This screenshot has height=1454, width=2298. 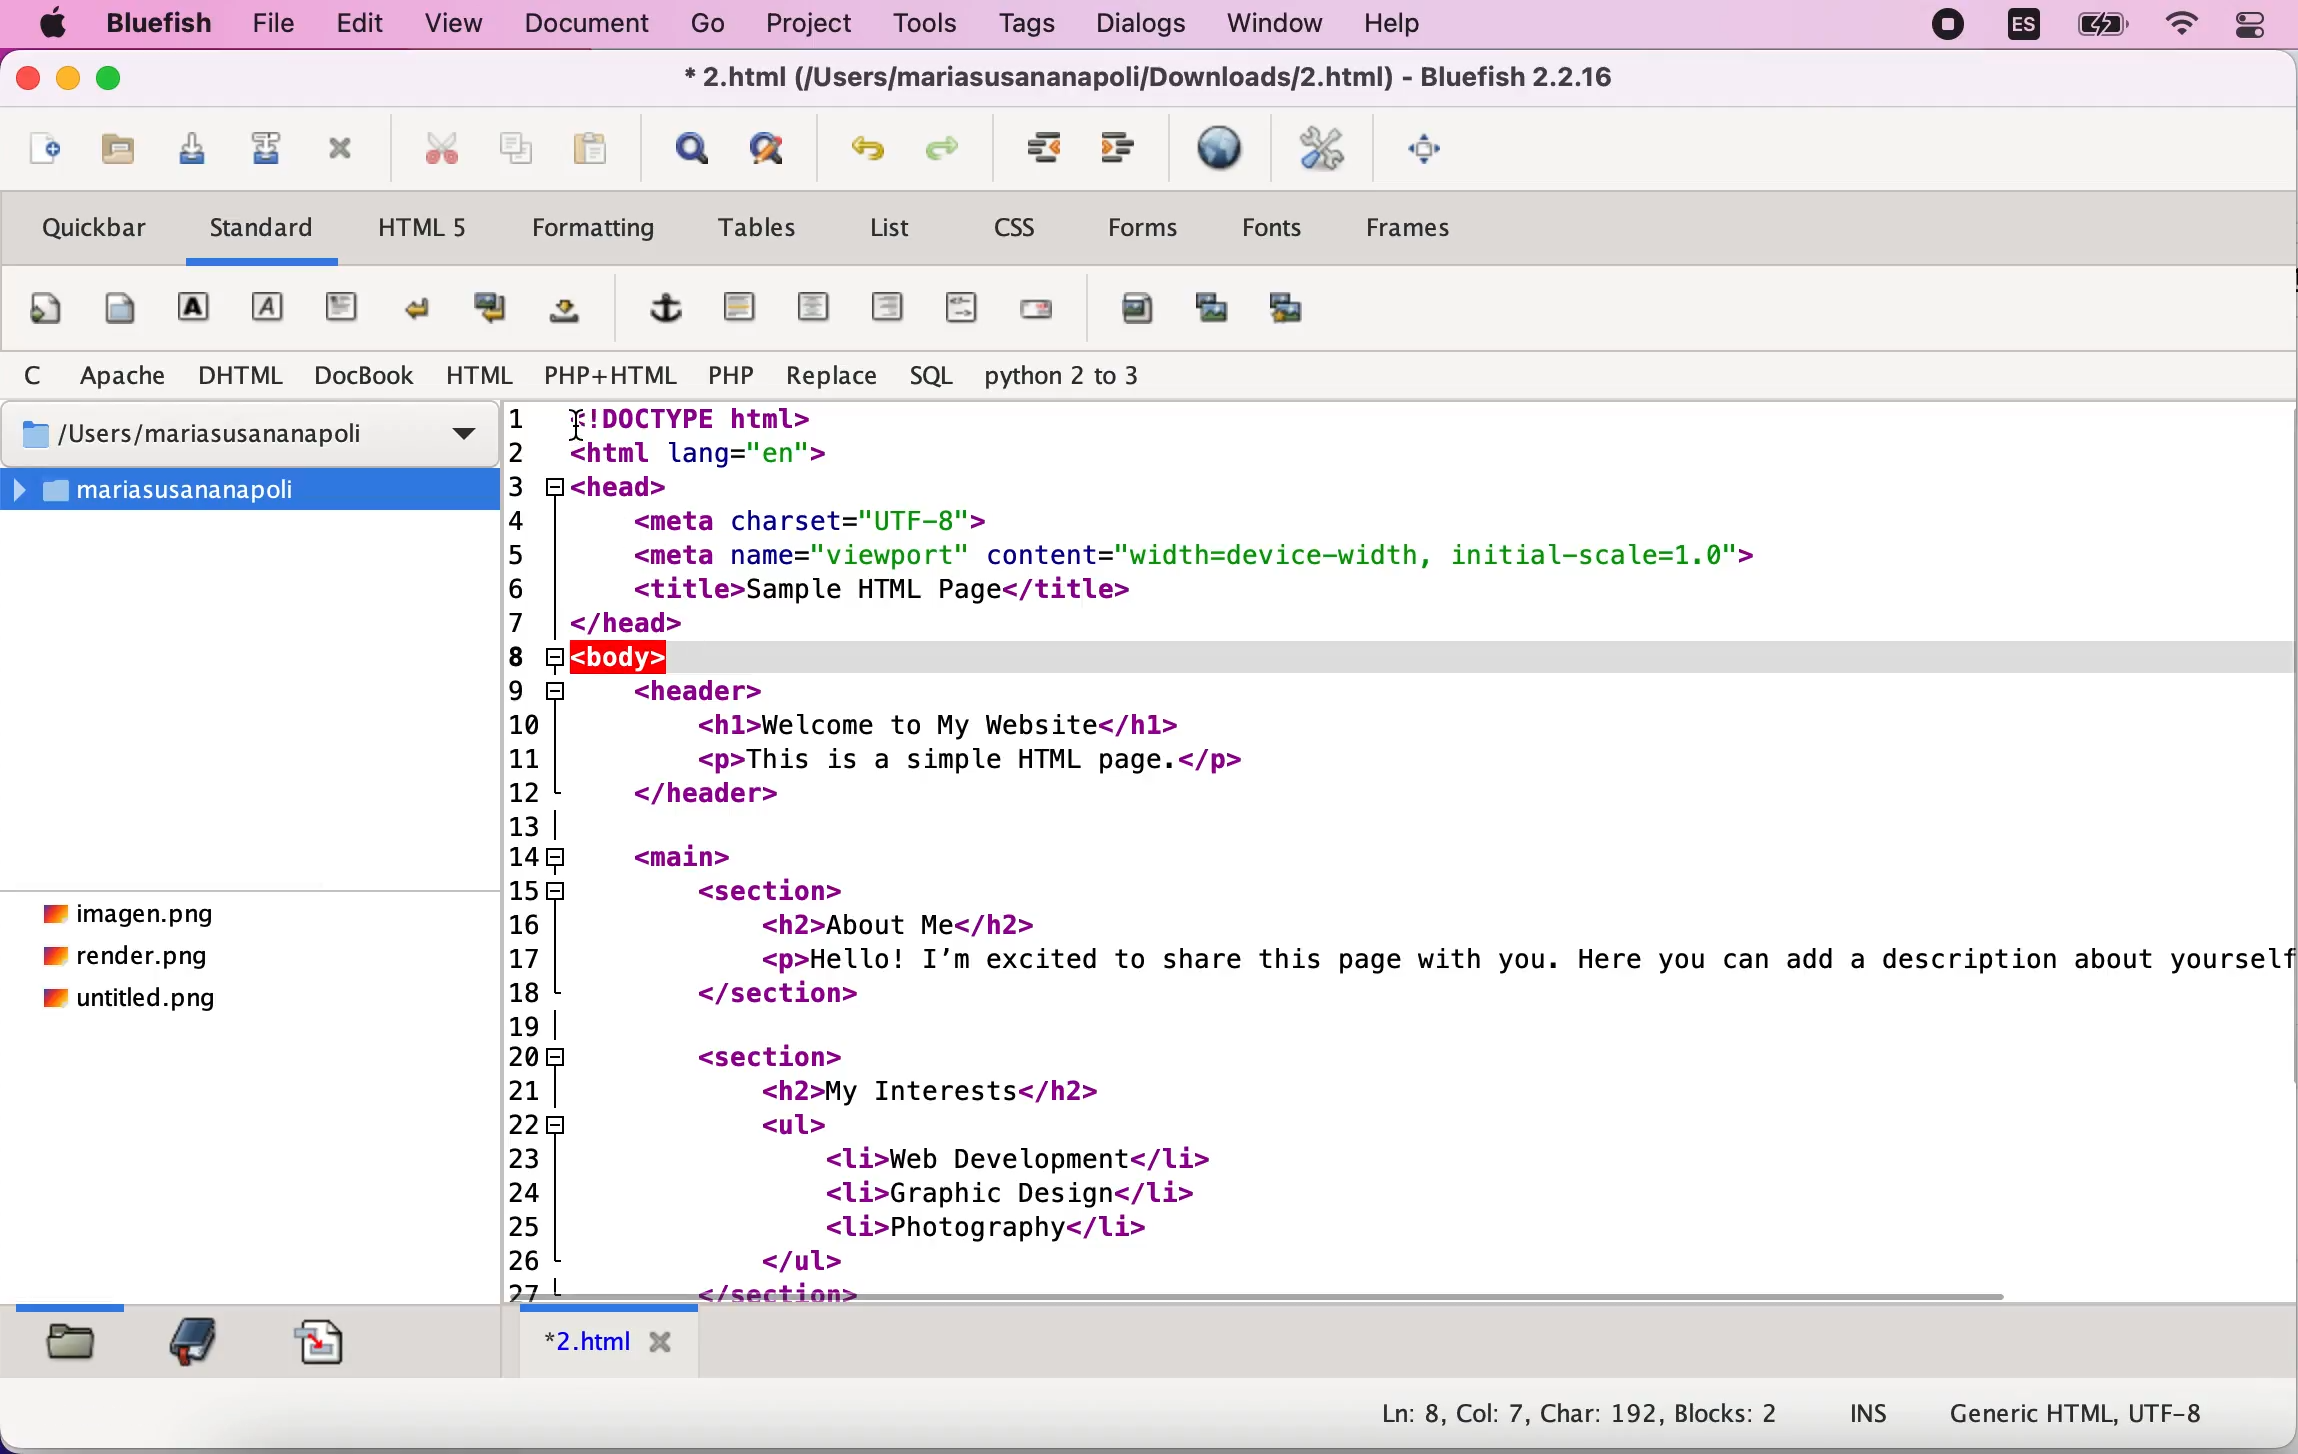 I want to click on standard, so click(x=269, y=228).